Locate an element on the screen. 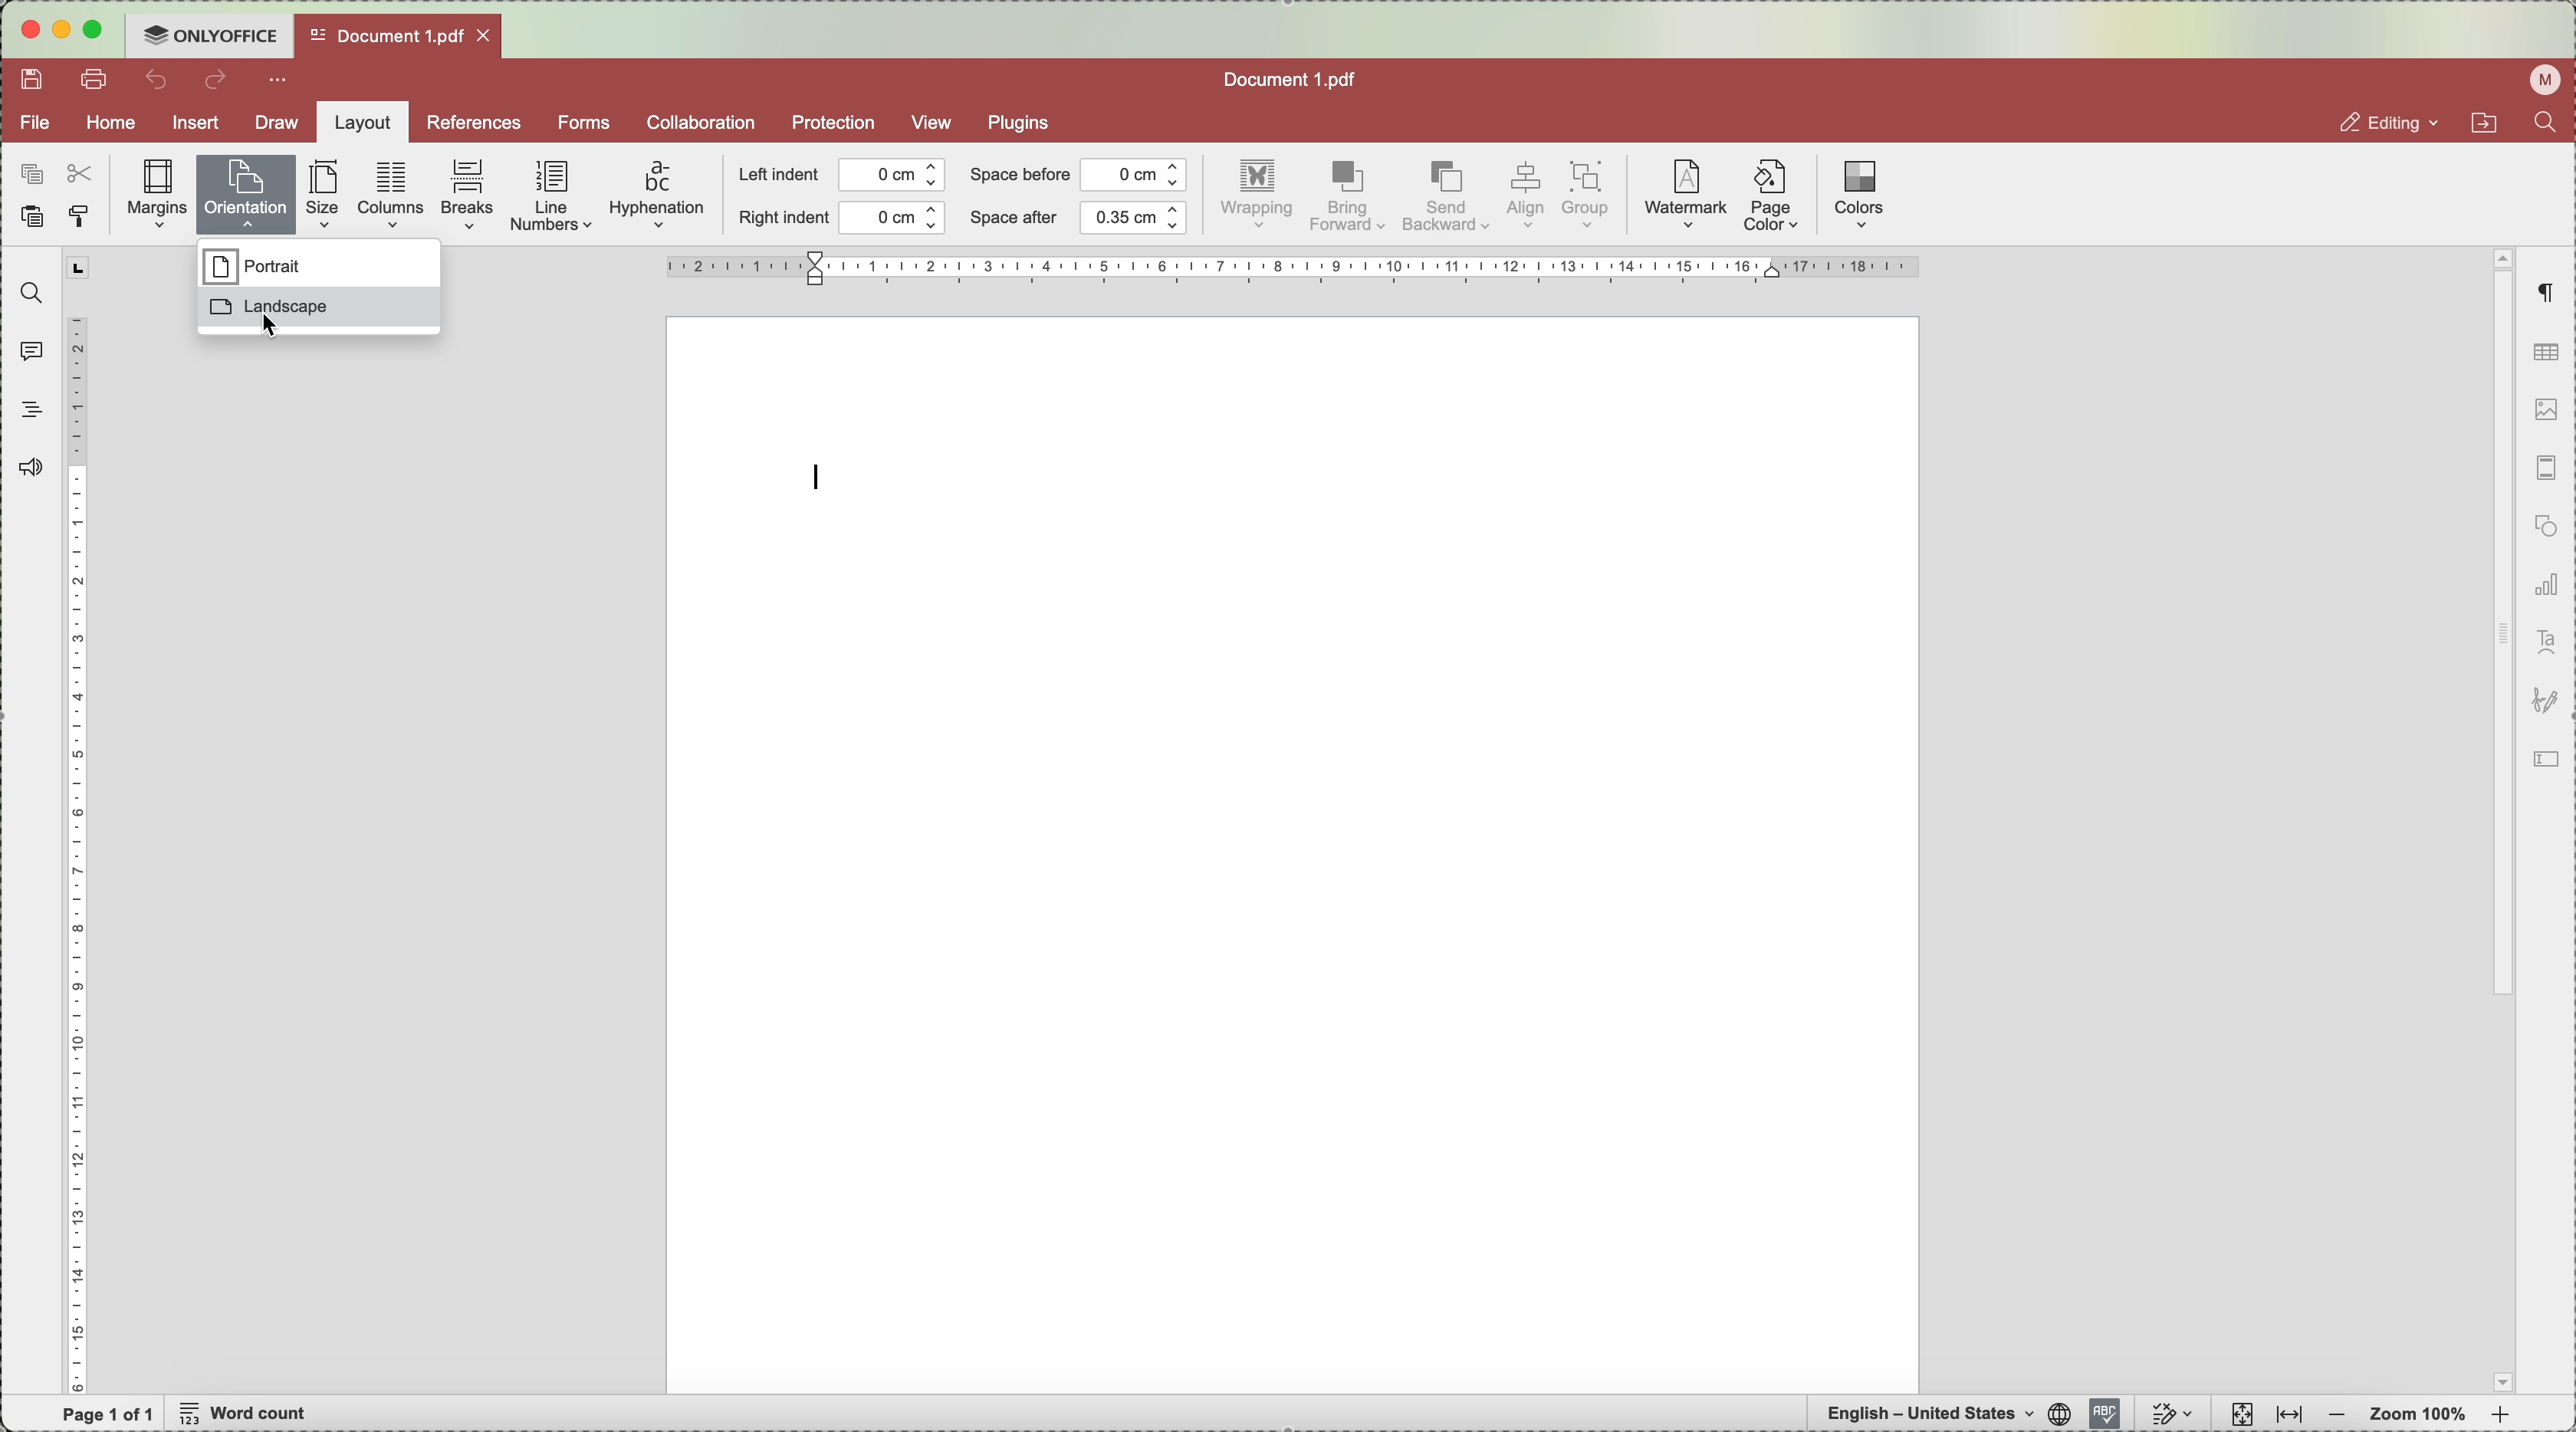 The image size is (2576, 1432). track changes is located at coordinates (2173, 1414).